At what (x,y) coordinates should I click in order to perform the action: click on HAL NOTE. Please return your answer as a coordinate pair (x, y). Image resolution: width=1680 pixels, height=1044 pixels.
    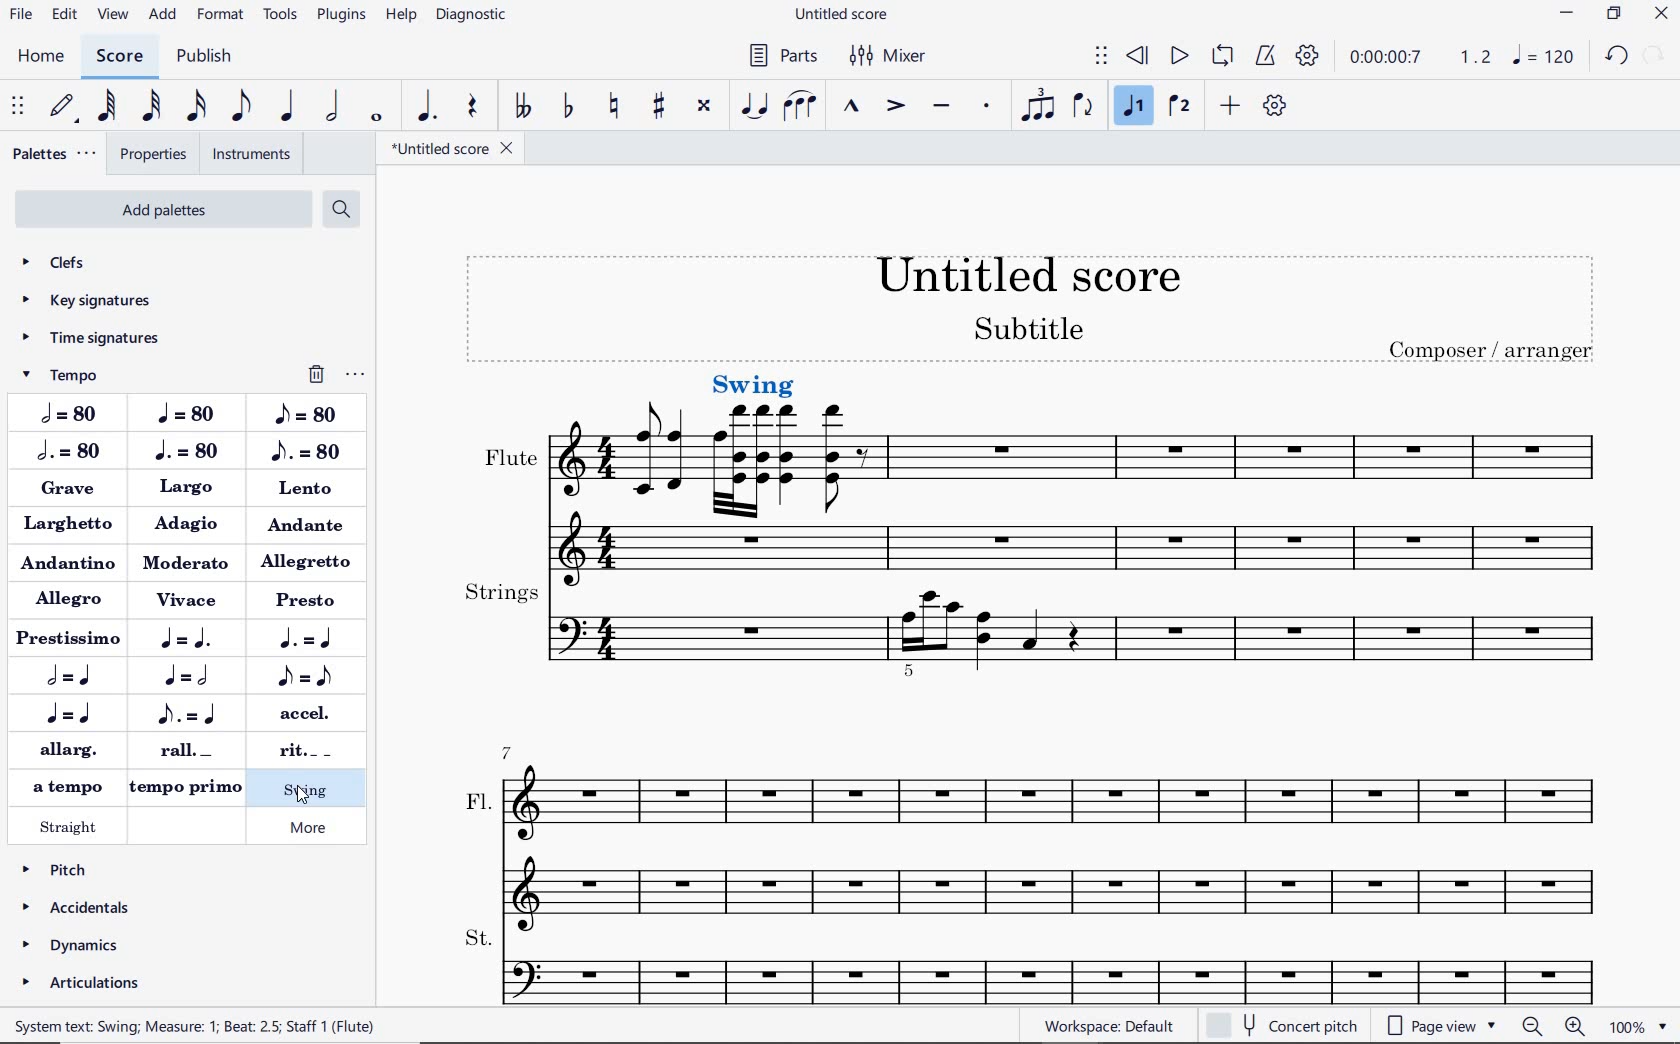
    Looking at the image, I should click on (66, 416).